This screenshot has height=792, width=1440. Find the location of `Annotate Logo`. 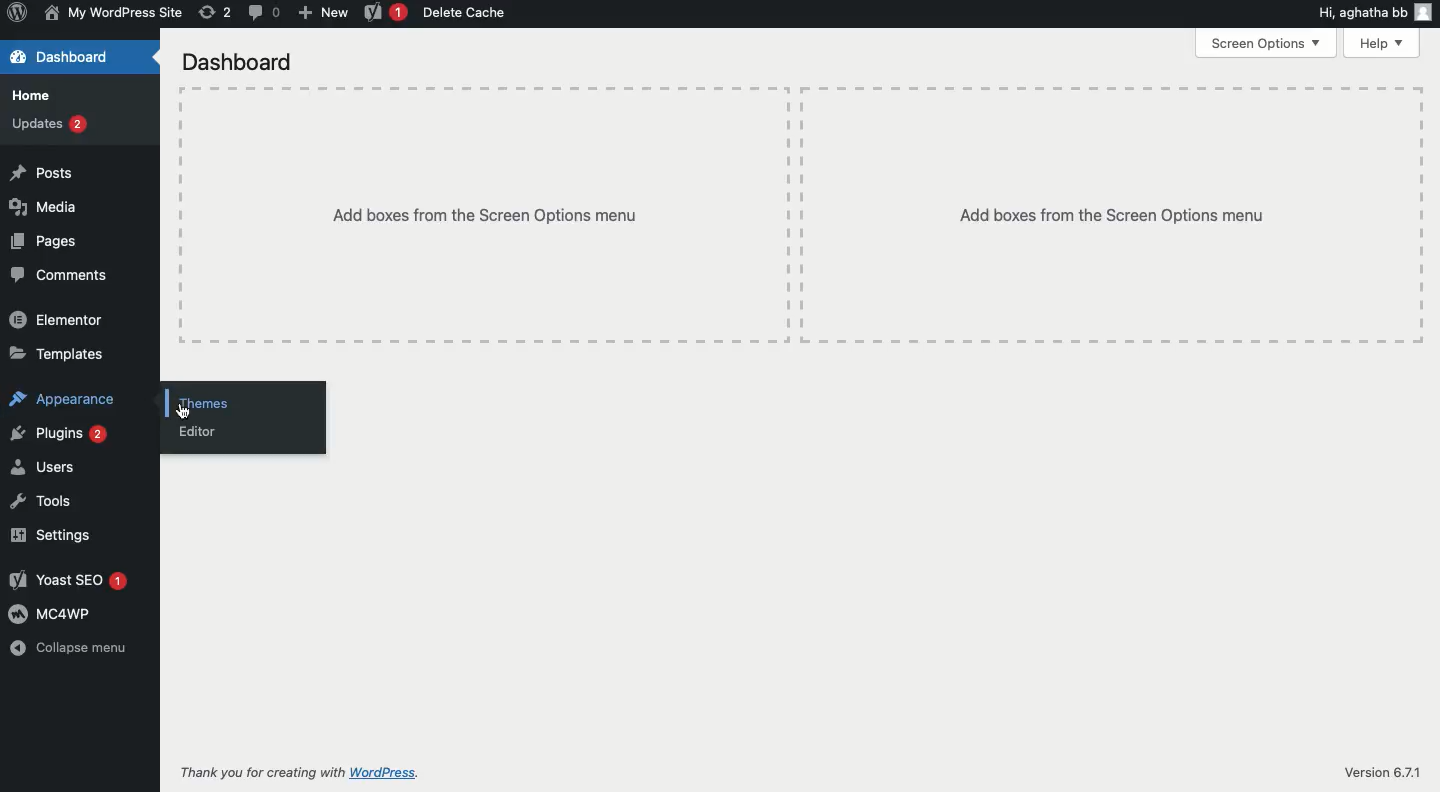

Annotate Logo is located at coordinates (17, 14).